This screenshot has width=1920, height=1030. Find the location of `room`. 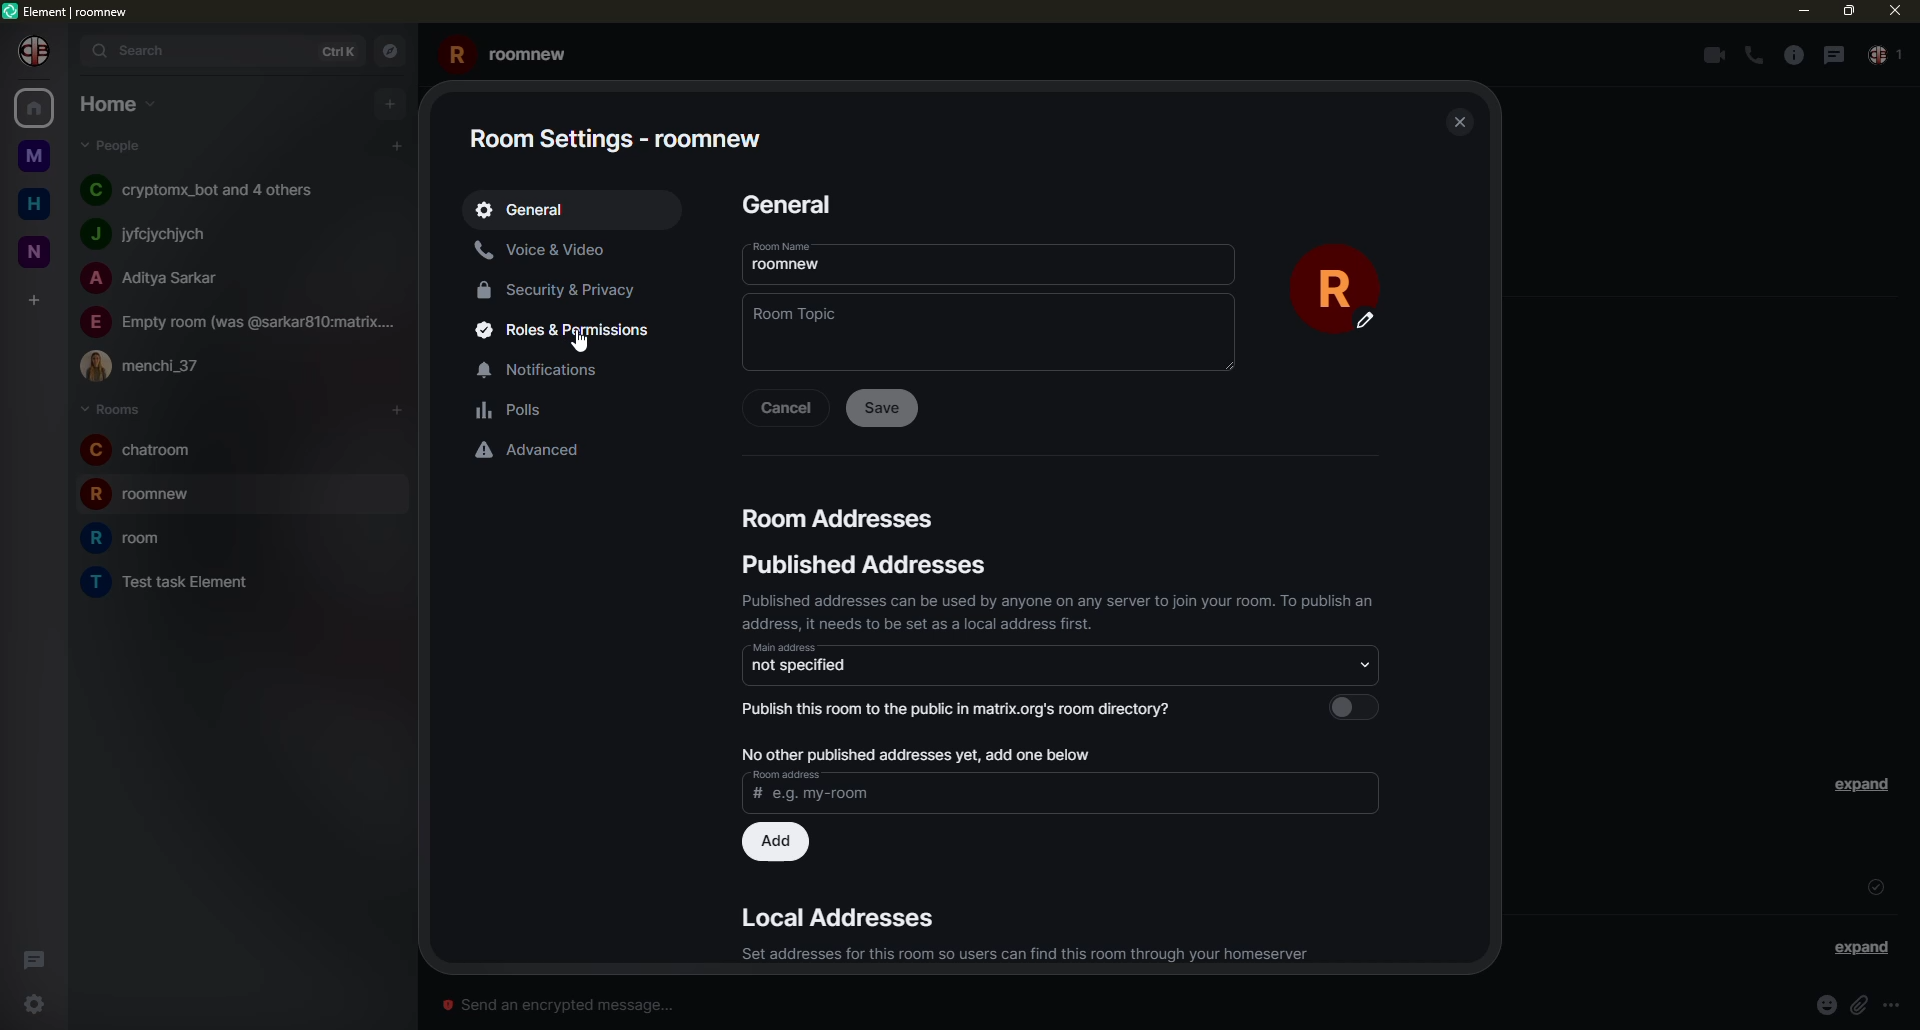

room is located at coordinates (142, 450).